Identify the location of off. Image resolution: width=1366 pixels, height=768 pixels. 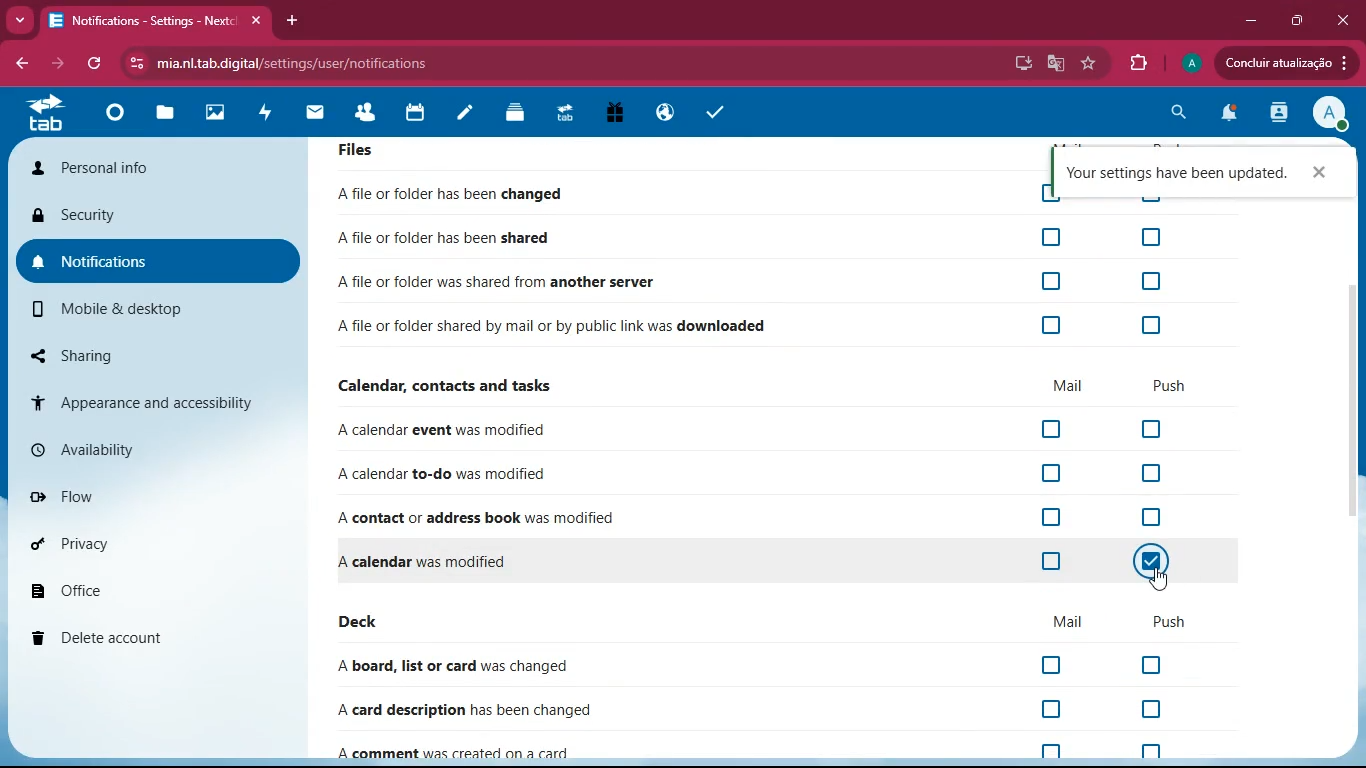
(1054, 430).